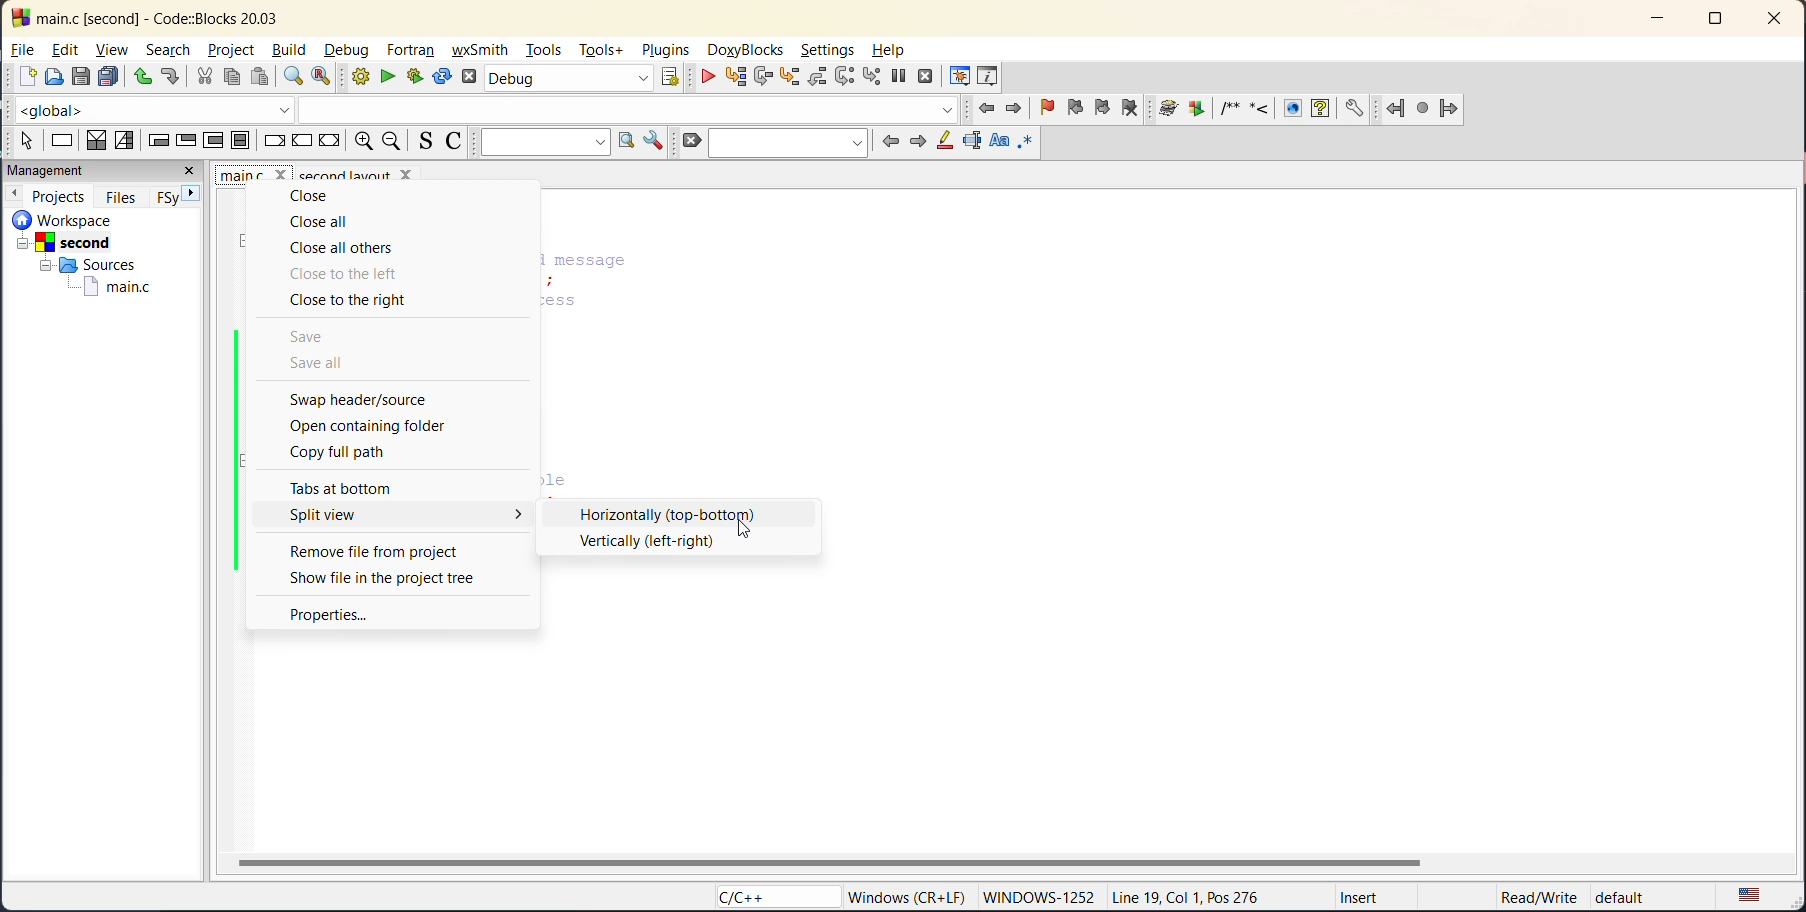 The width and height of the screenshot is (1806, 912). Describe the element at coordinates (295, 49) in the screenshot. I see `build` at that location.